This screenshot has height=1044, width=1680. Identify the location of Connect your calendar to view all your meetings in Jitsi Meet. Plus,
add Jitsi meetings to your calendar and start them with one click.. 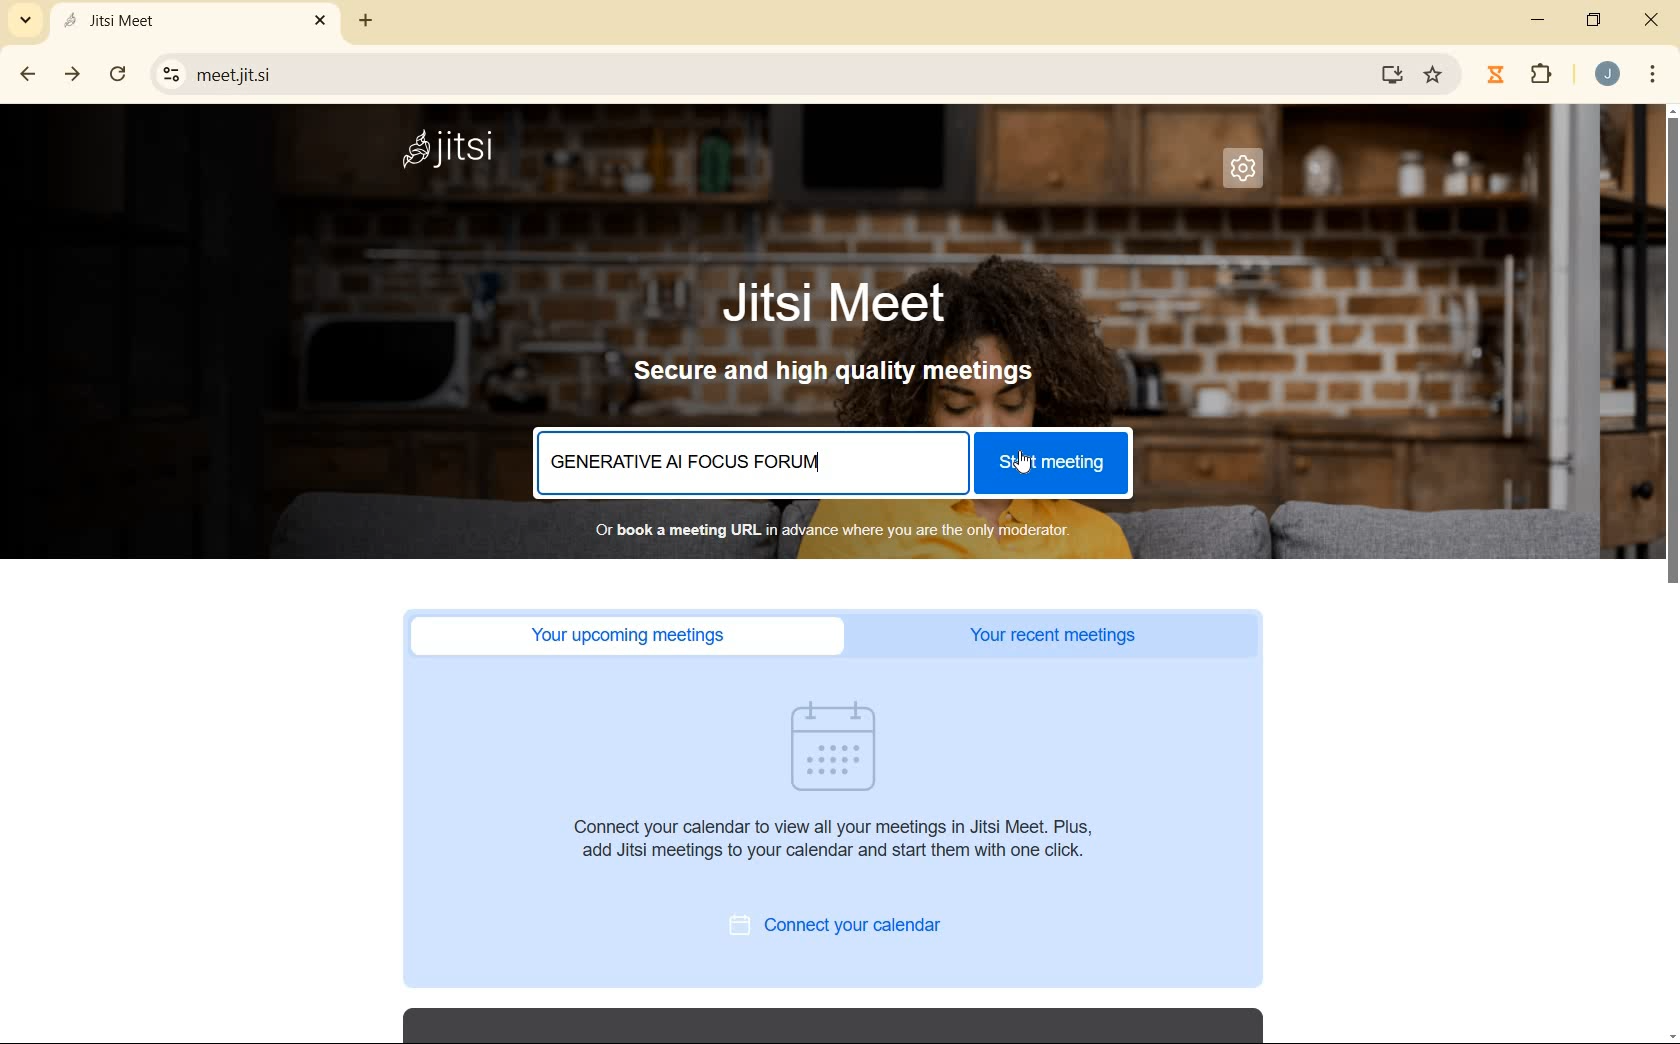
(844, 846).